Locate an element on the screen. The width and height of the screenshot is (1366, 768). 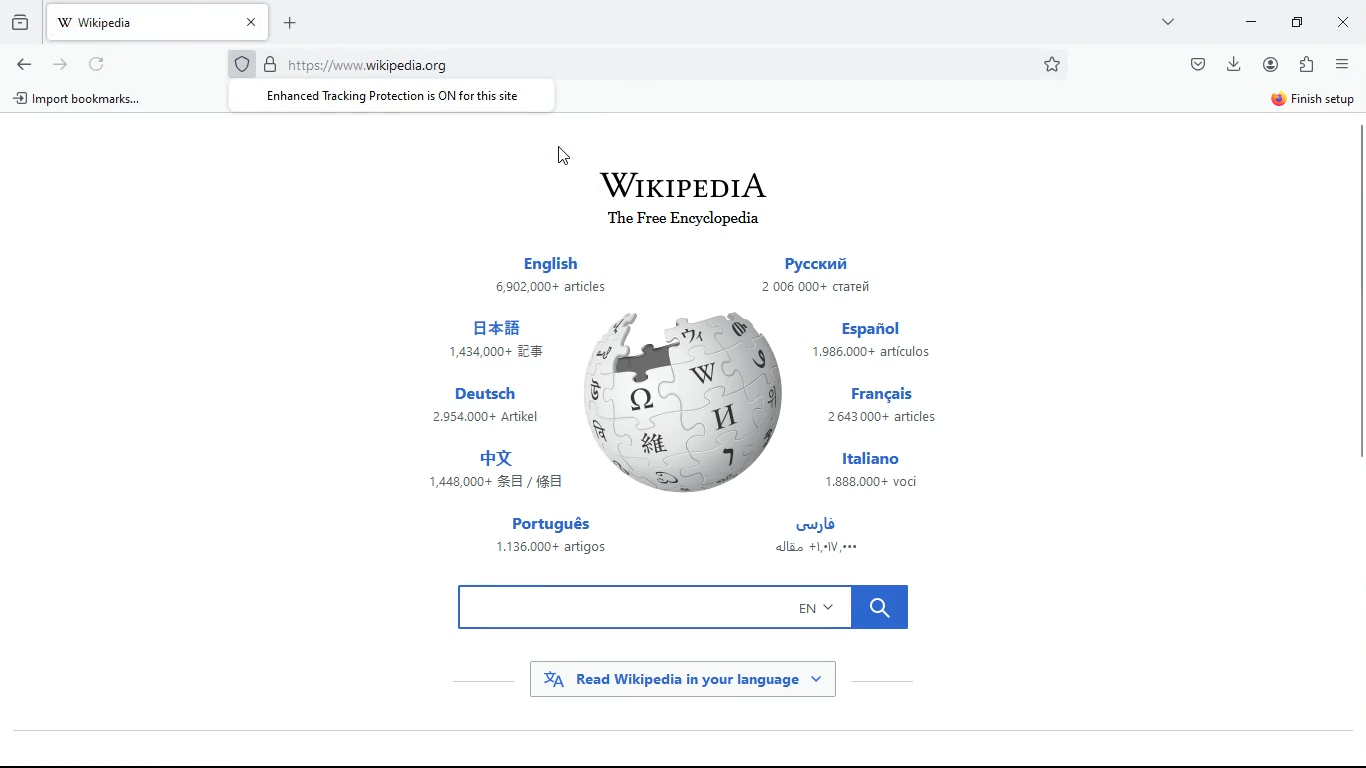
hystoric is located at coordinates (22, 20).